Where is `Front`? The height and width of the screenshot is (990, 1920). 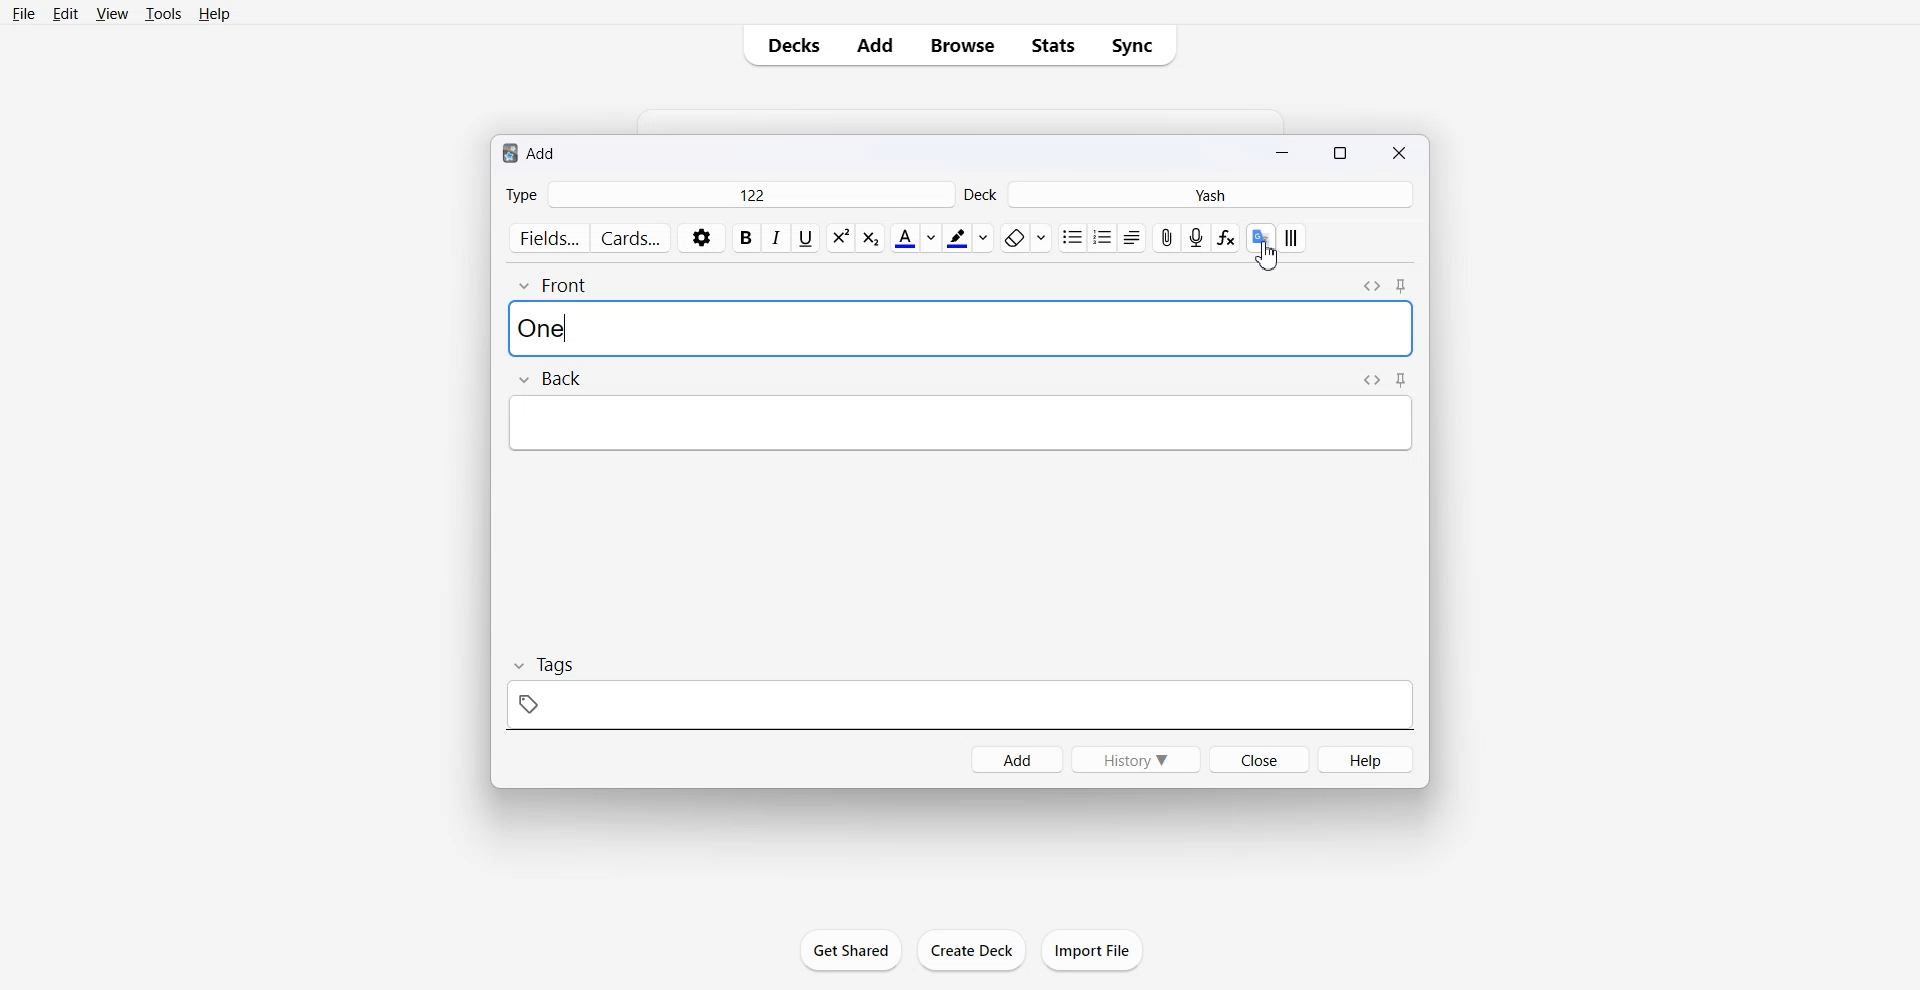
Front is located at coordinates (554, 284).